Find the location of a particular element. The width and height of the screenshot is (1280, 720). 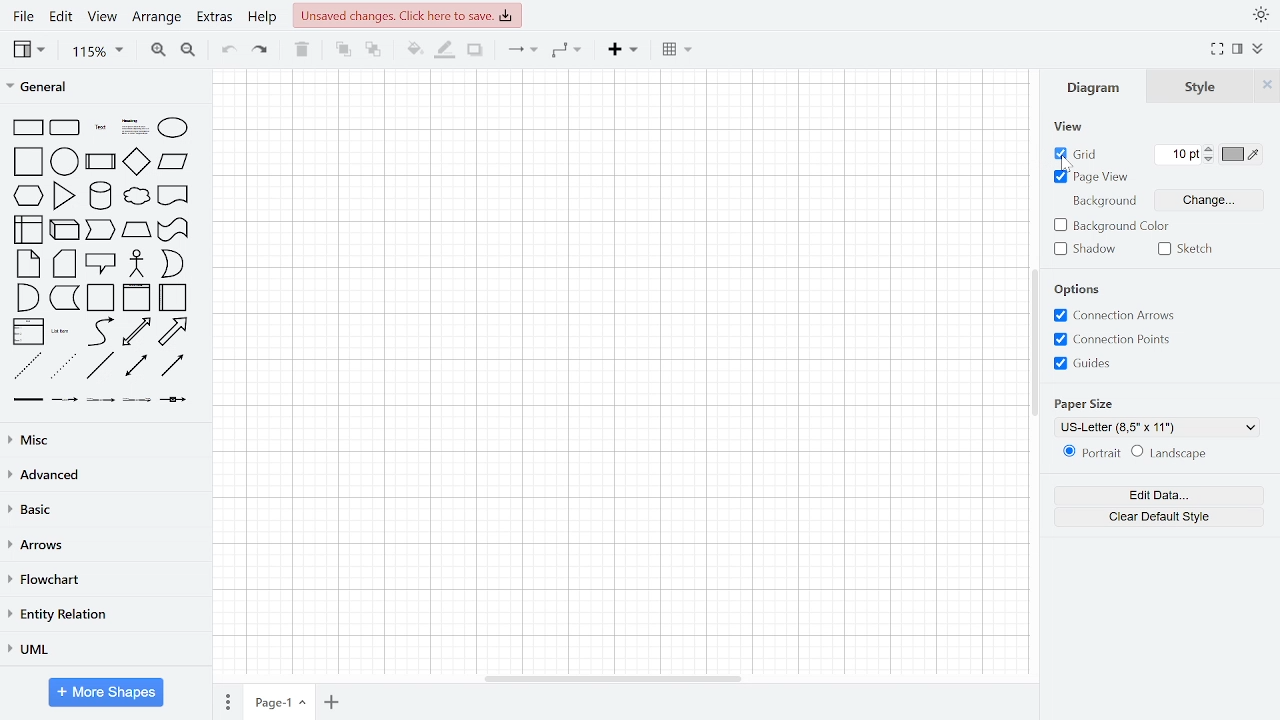

file is located at coordinates (23, 16).